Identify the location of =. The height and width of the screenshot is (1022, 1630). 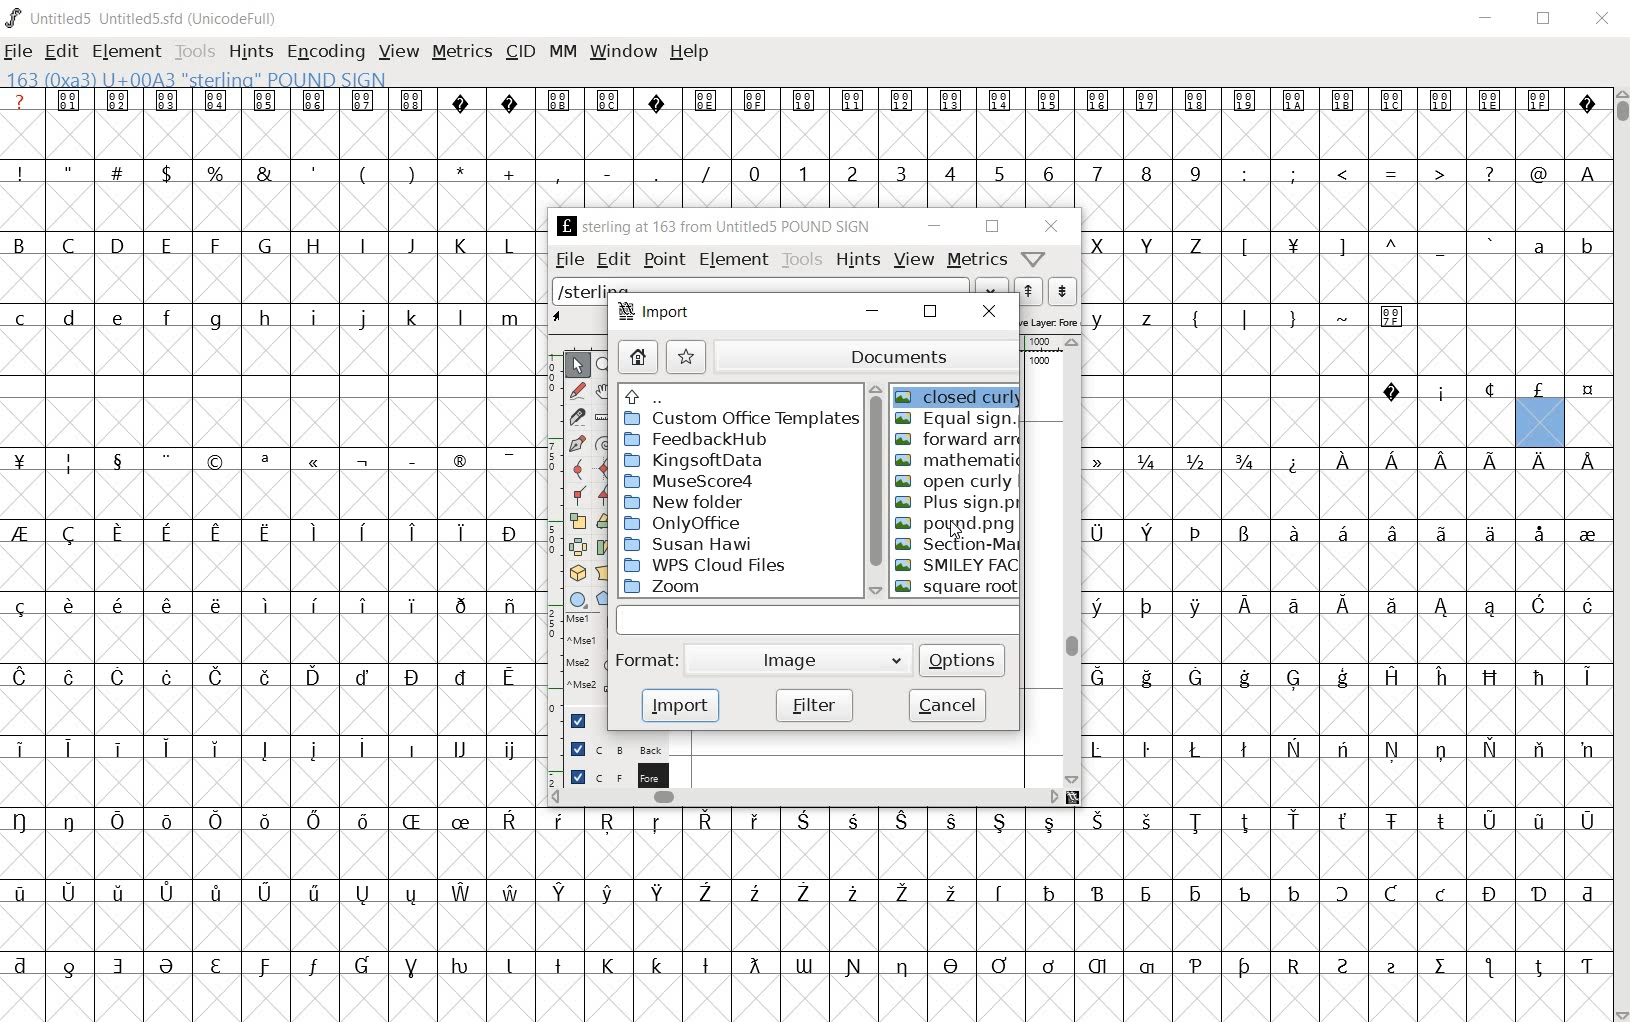
(1392, 173).